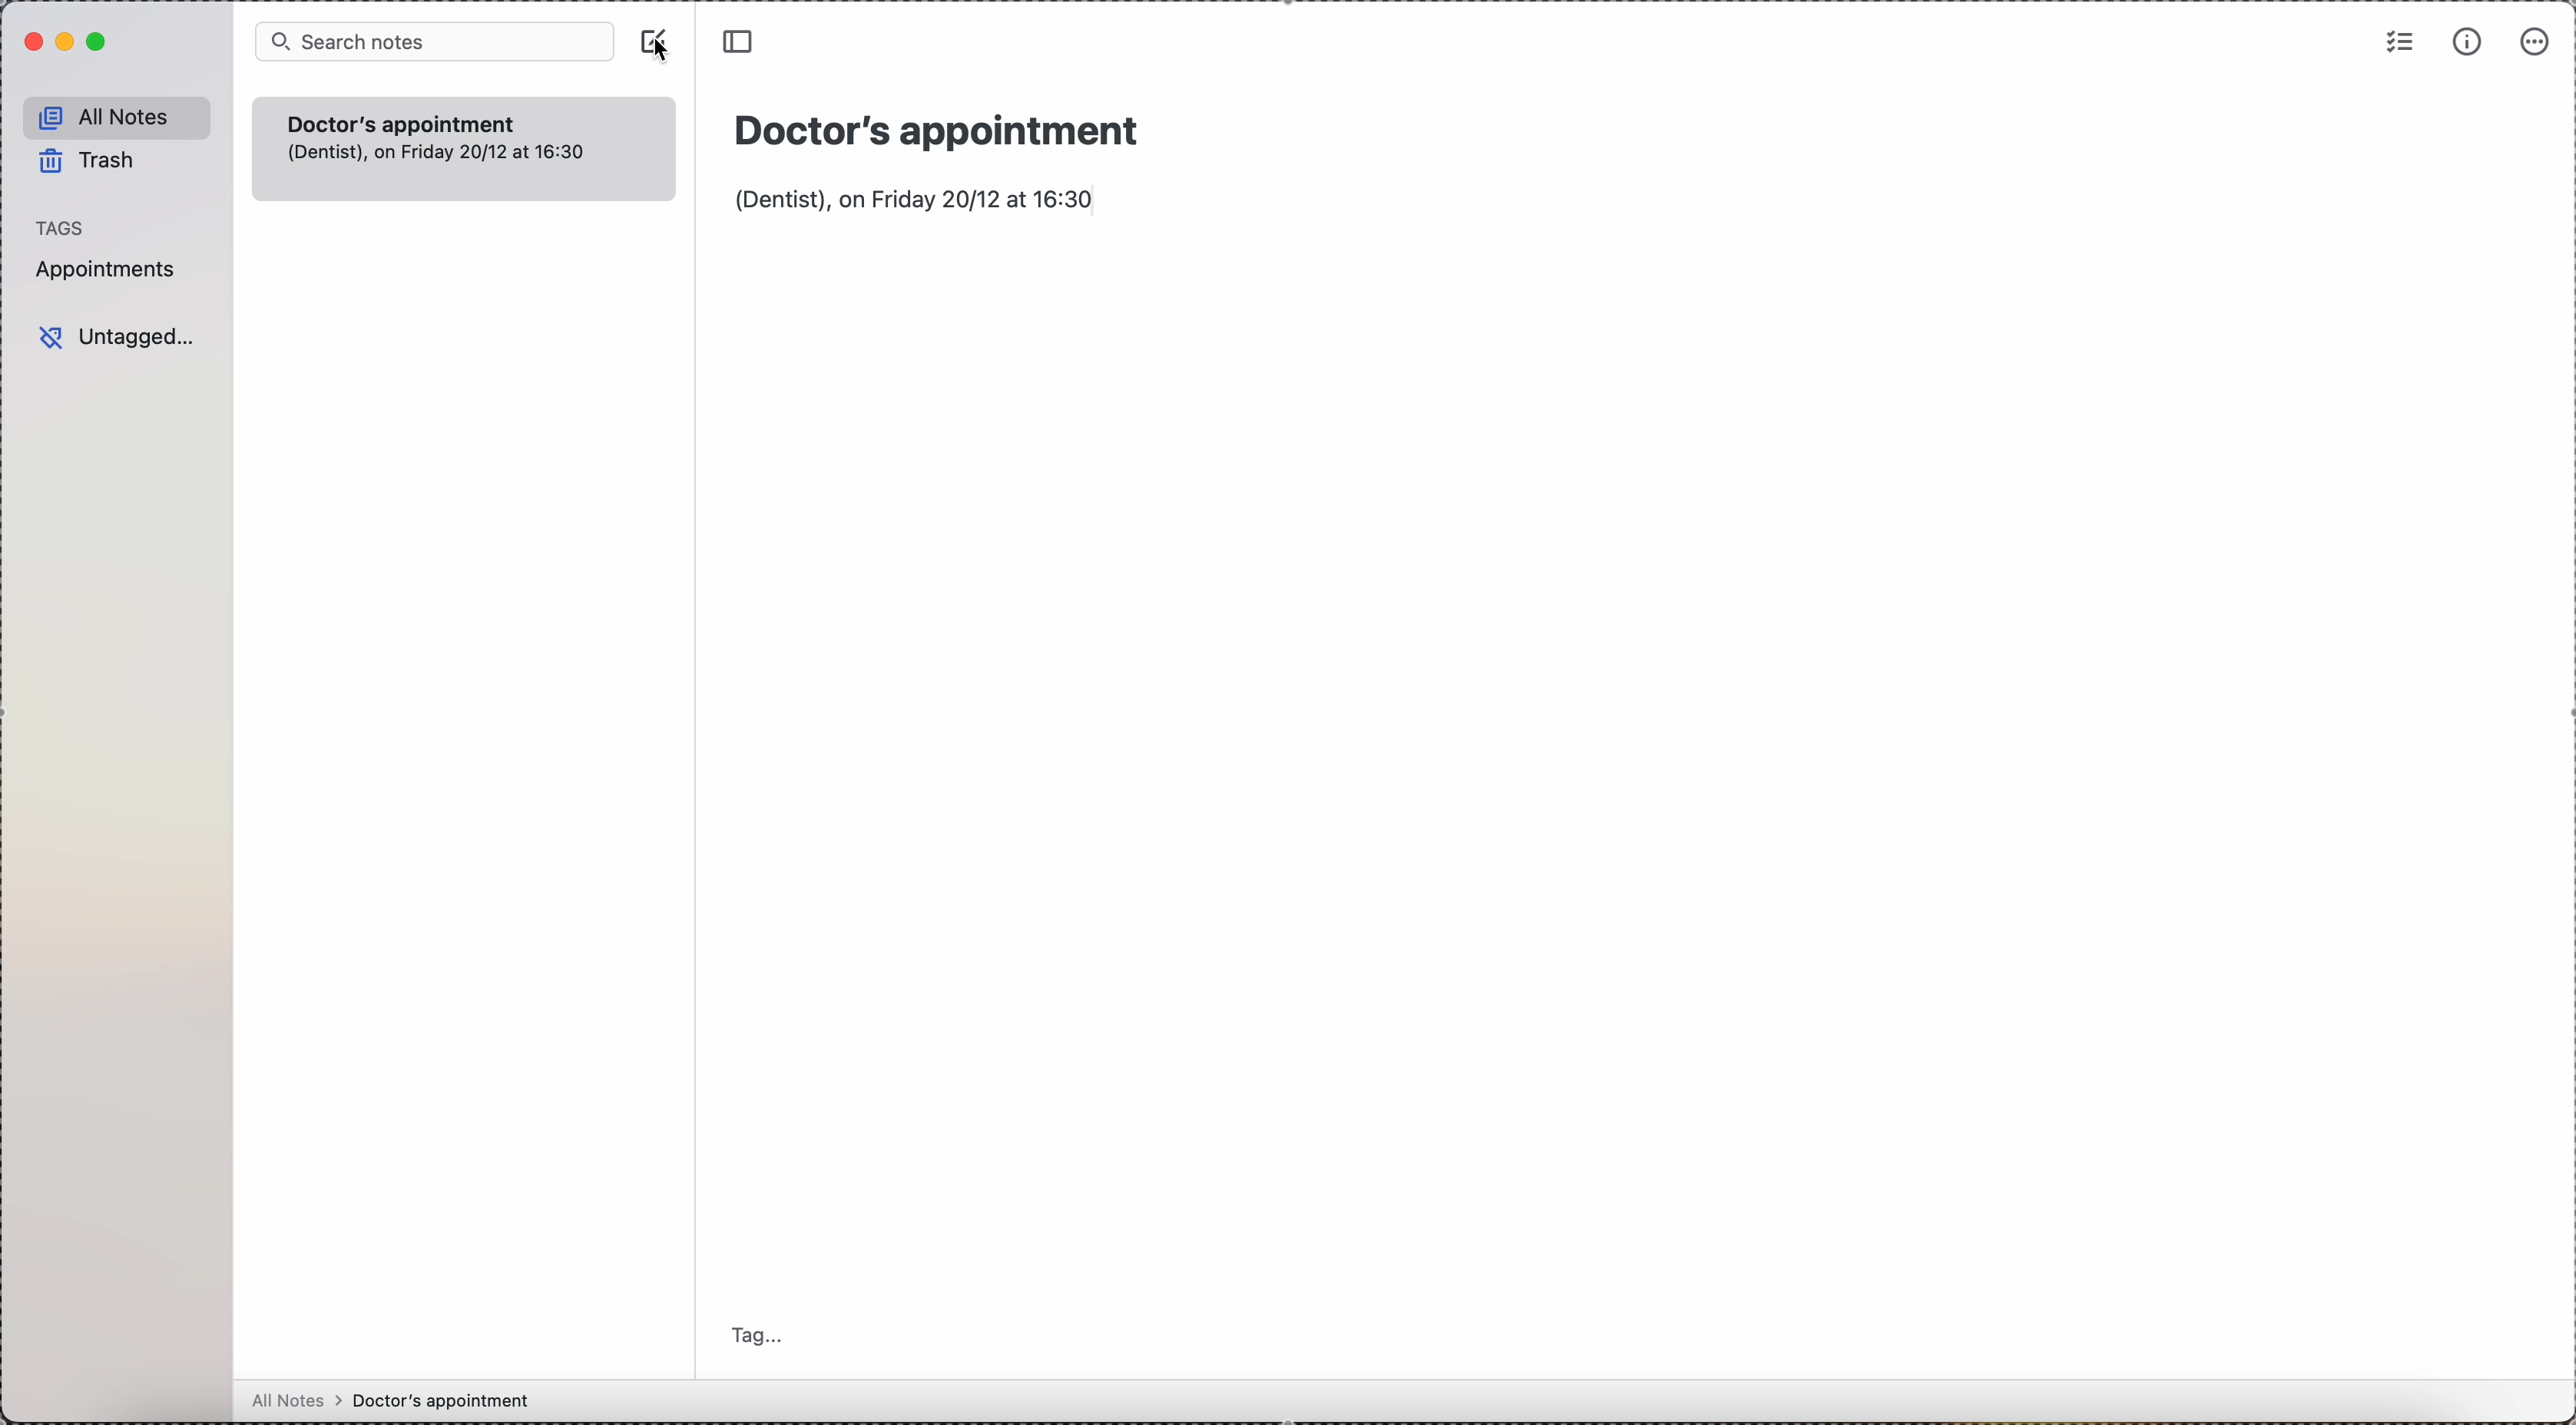 This screenshot has height=1425, width=2576. I want to click on more options, so click(2532, 43).